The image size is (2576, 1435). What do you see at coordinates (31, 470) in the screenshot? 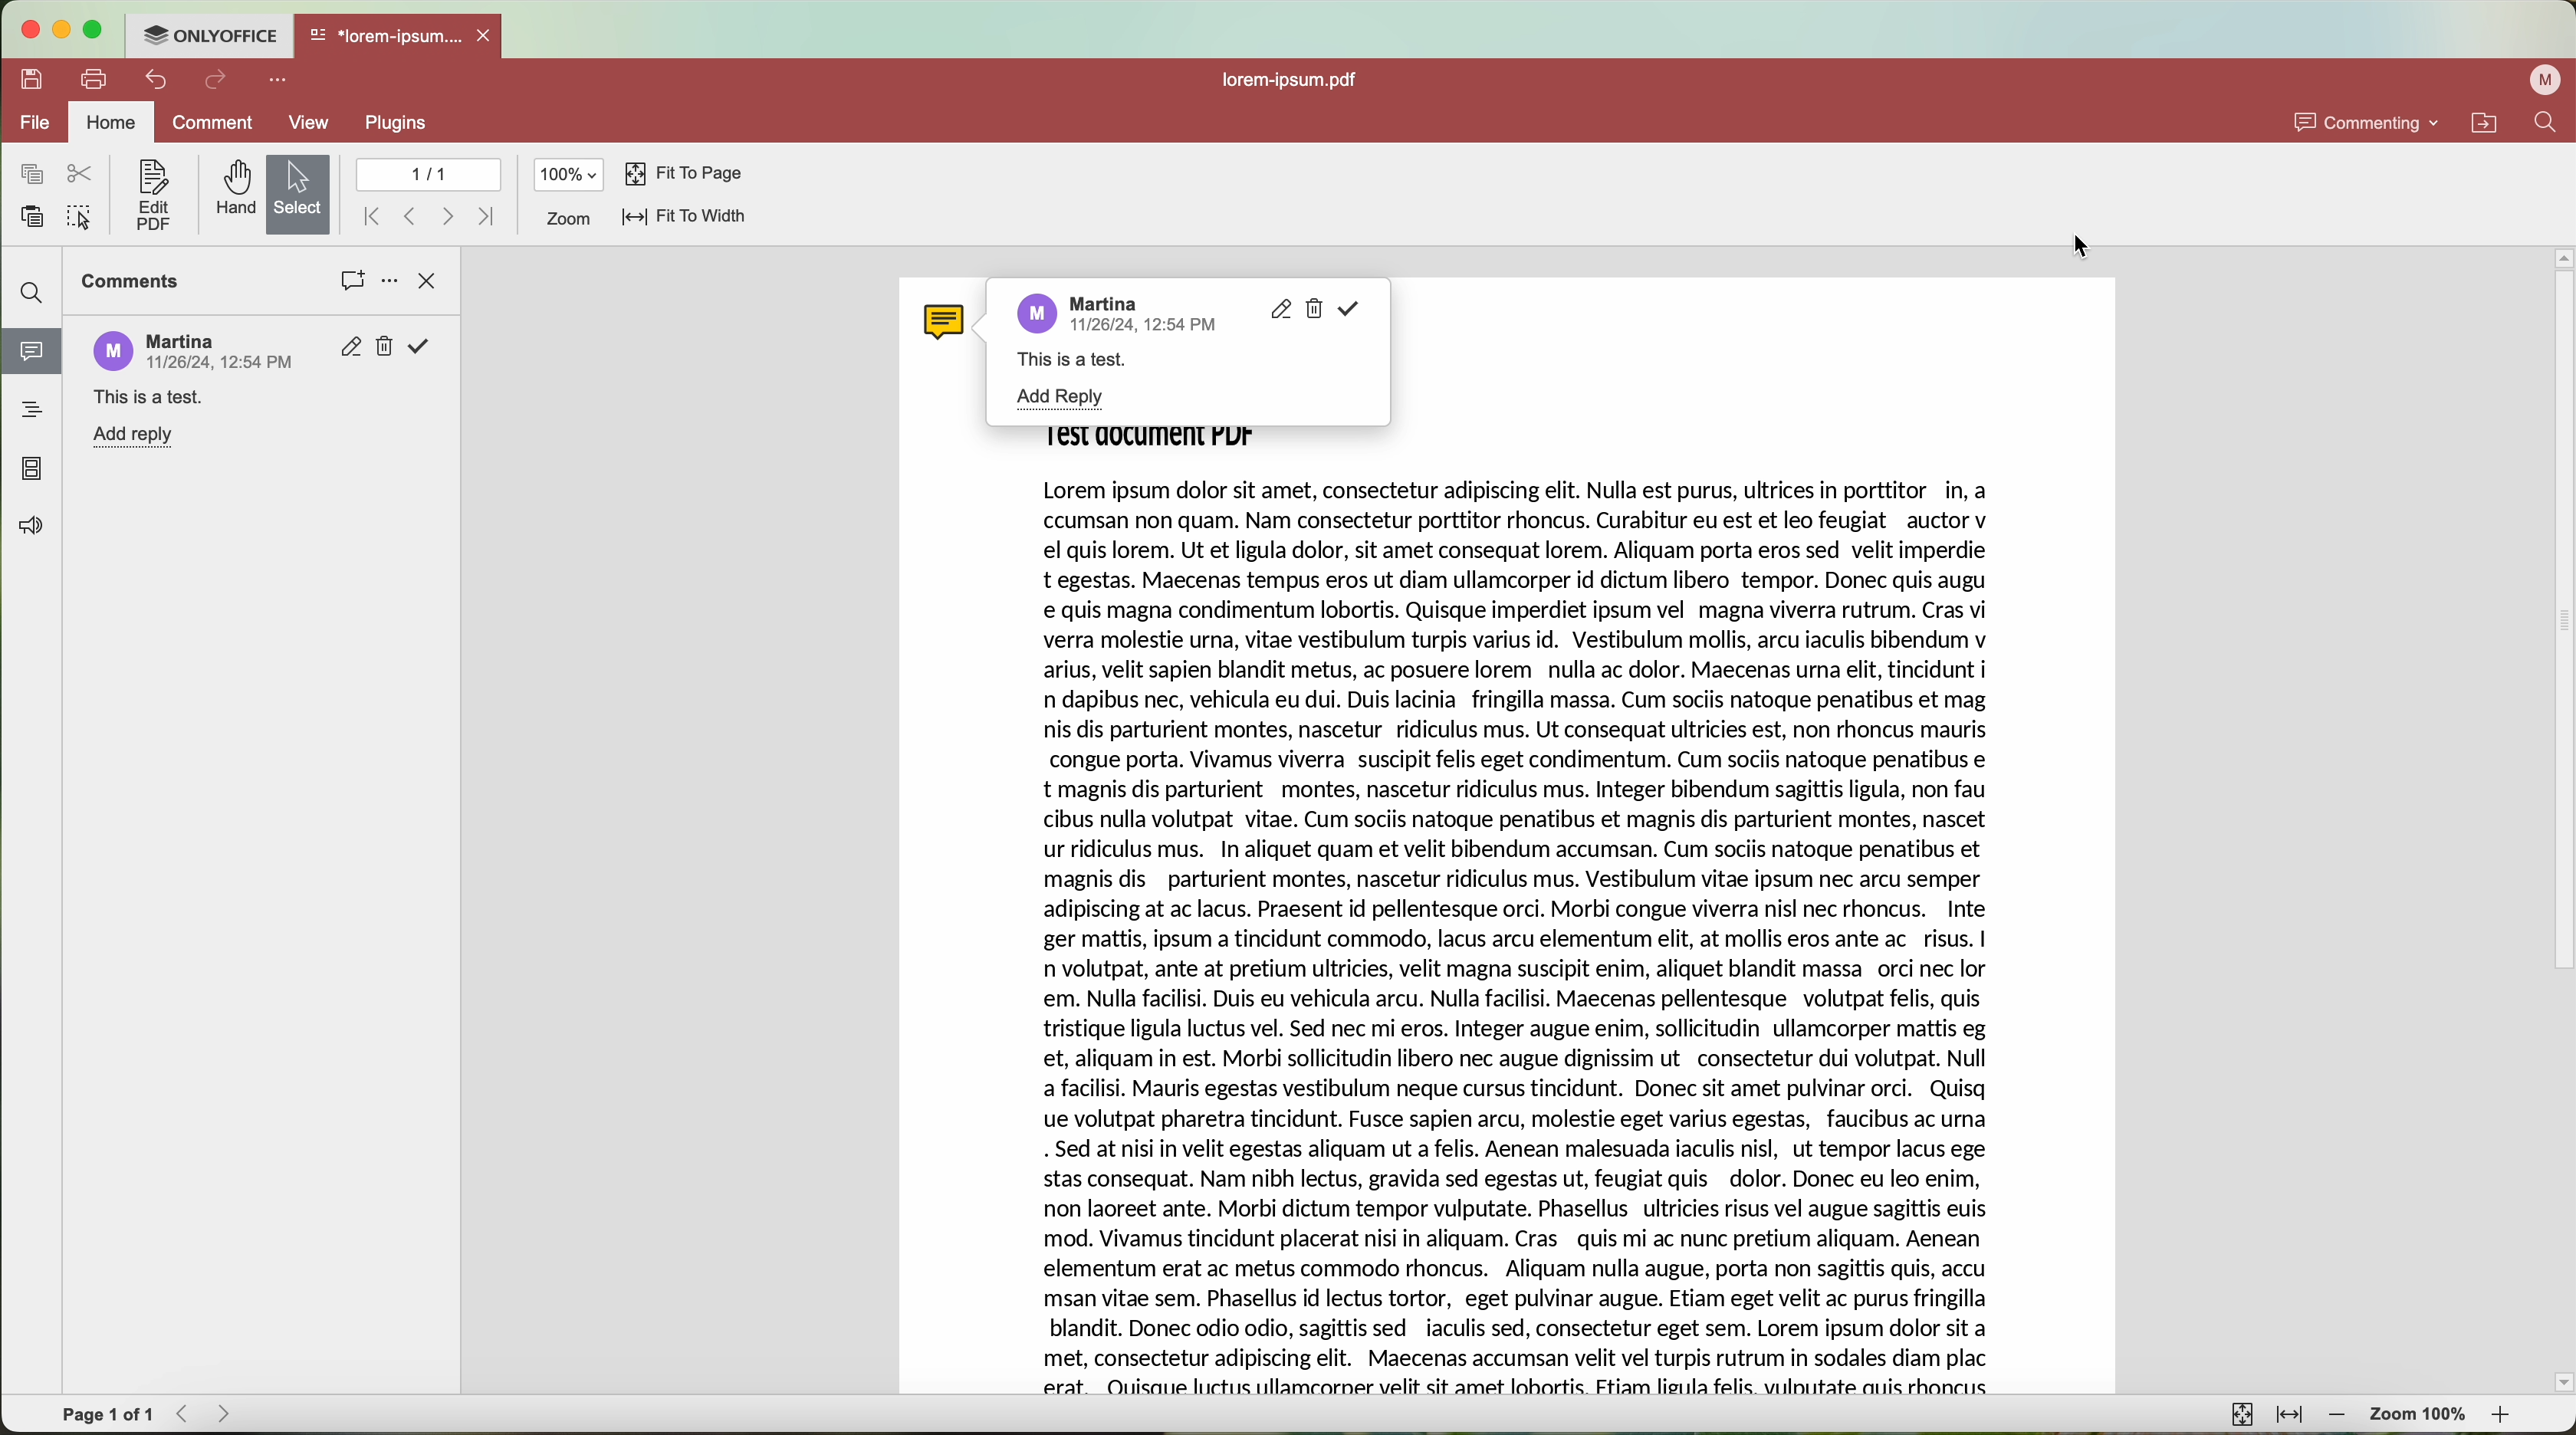
I see `page thumbnails` at bounding box center [31, 470].